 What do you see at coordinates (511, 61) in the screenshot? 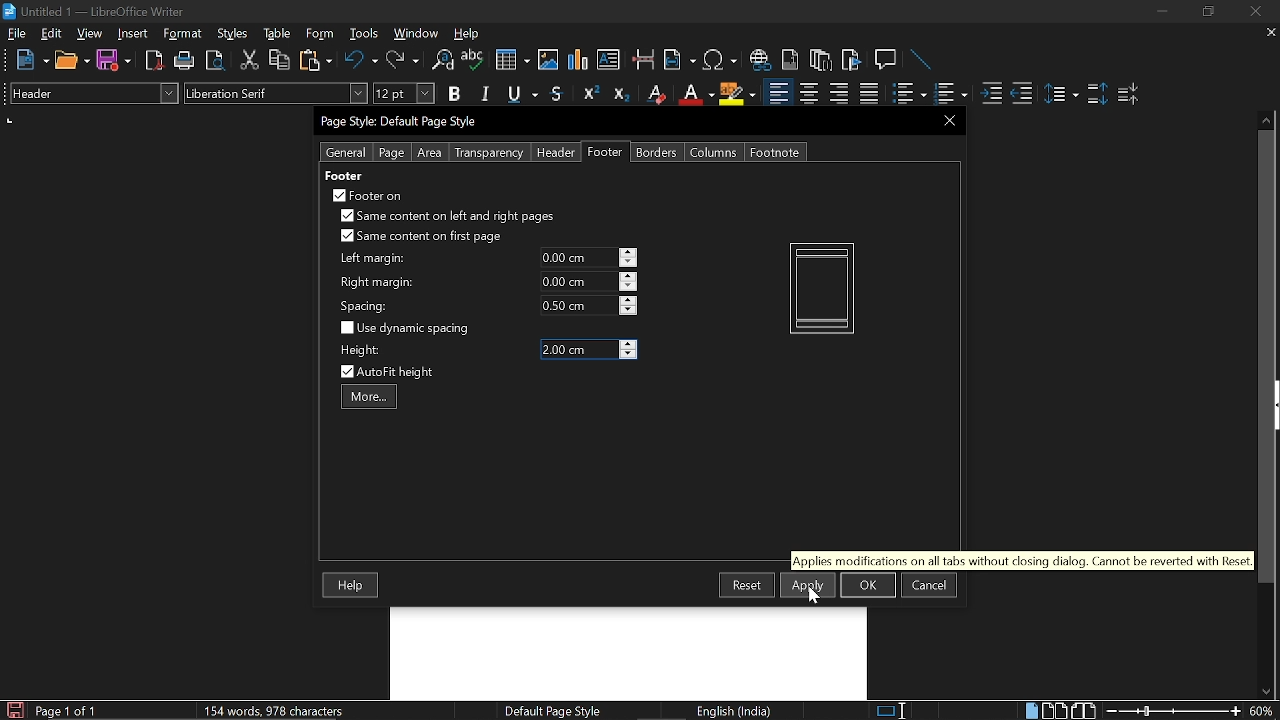
I see `Insert table` at bounding box center [511, 61].